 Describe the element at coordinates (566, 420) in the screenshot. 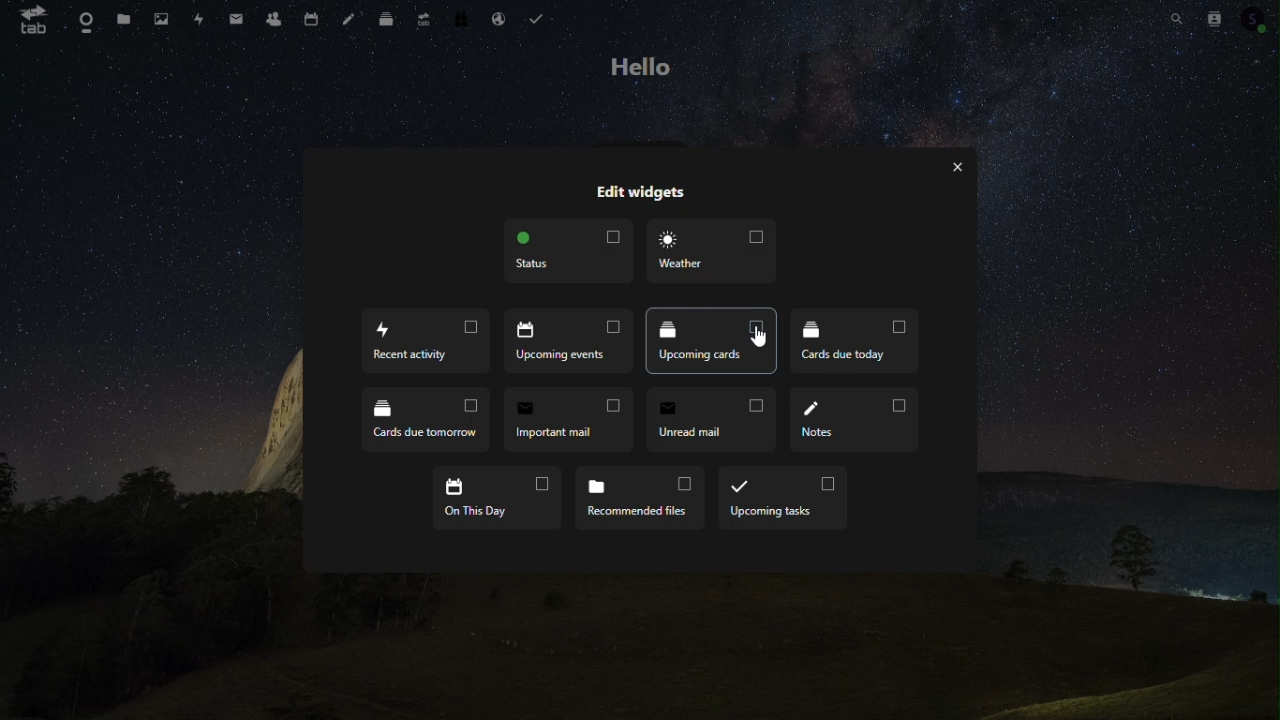

I see `Important mail` at that location.